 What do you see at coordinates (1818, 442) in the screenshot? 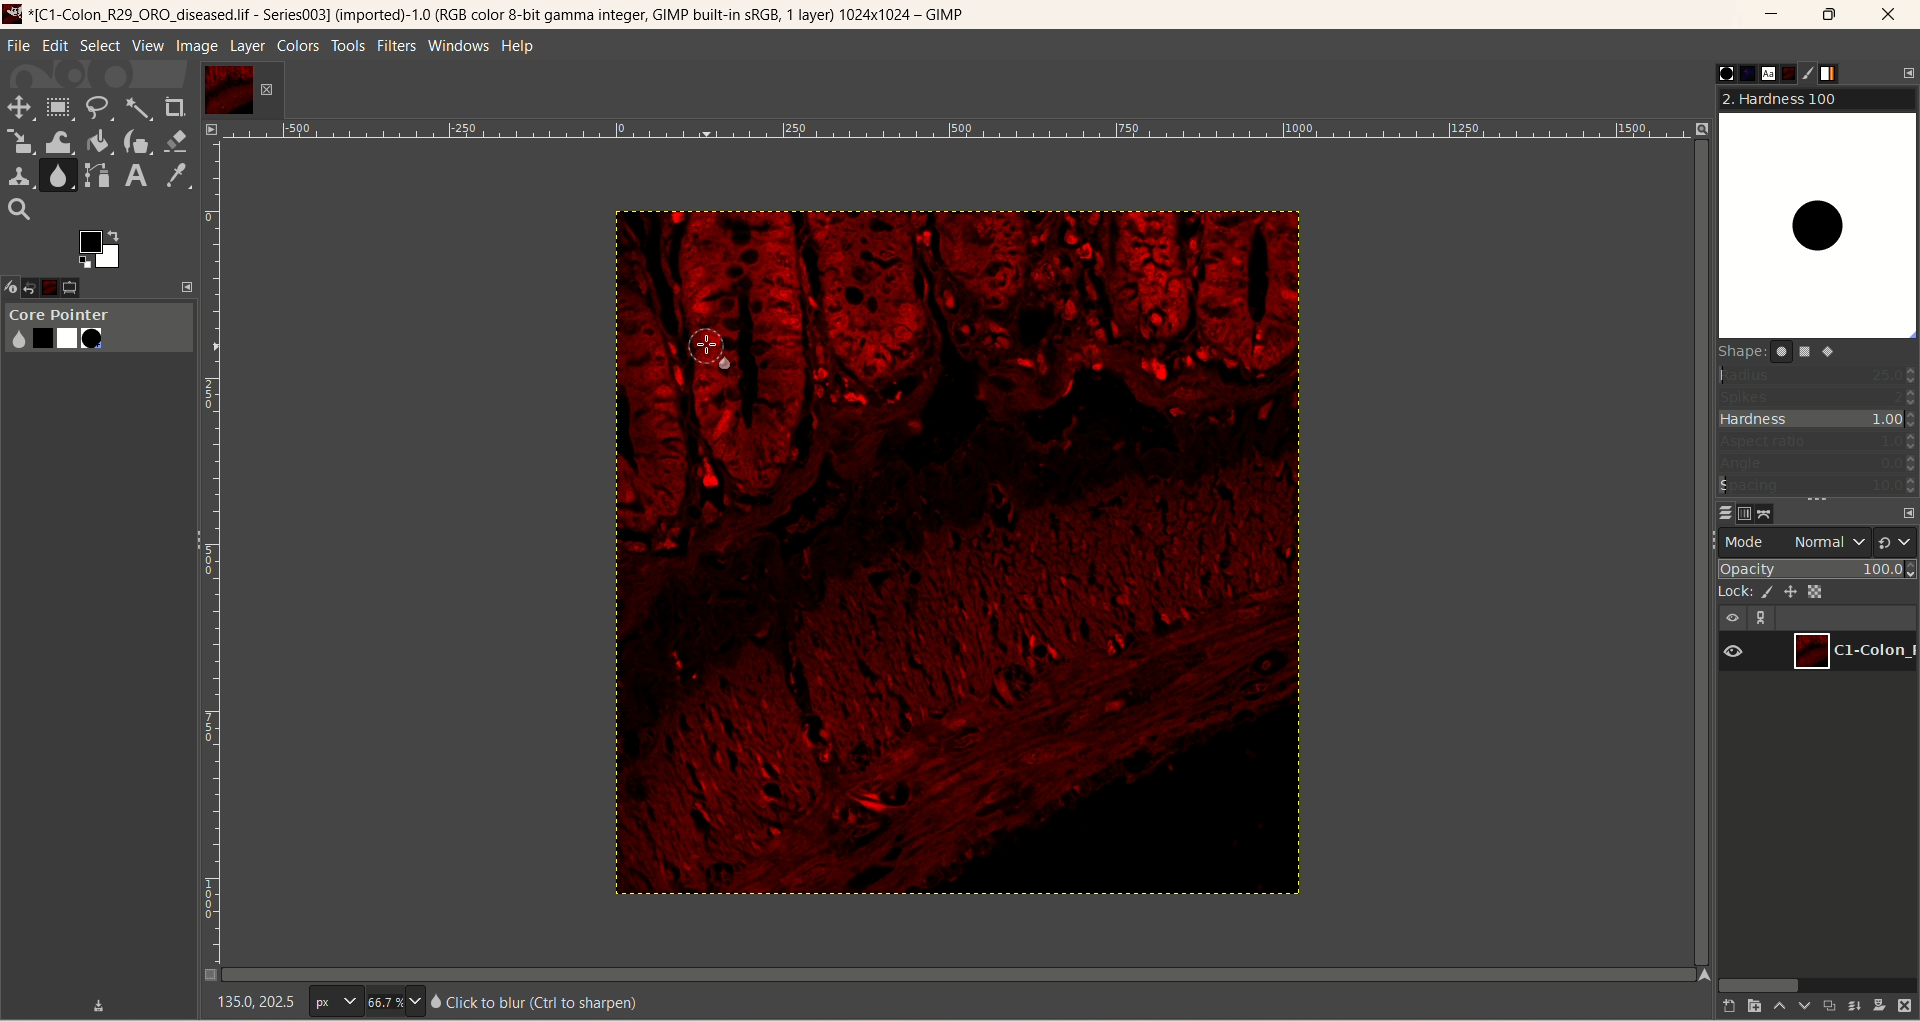
I see `aspect ratio` at bounding box center [1818, 442].